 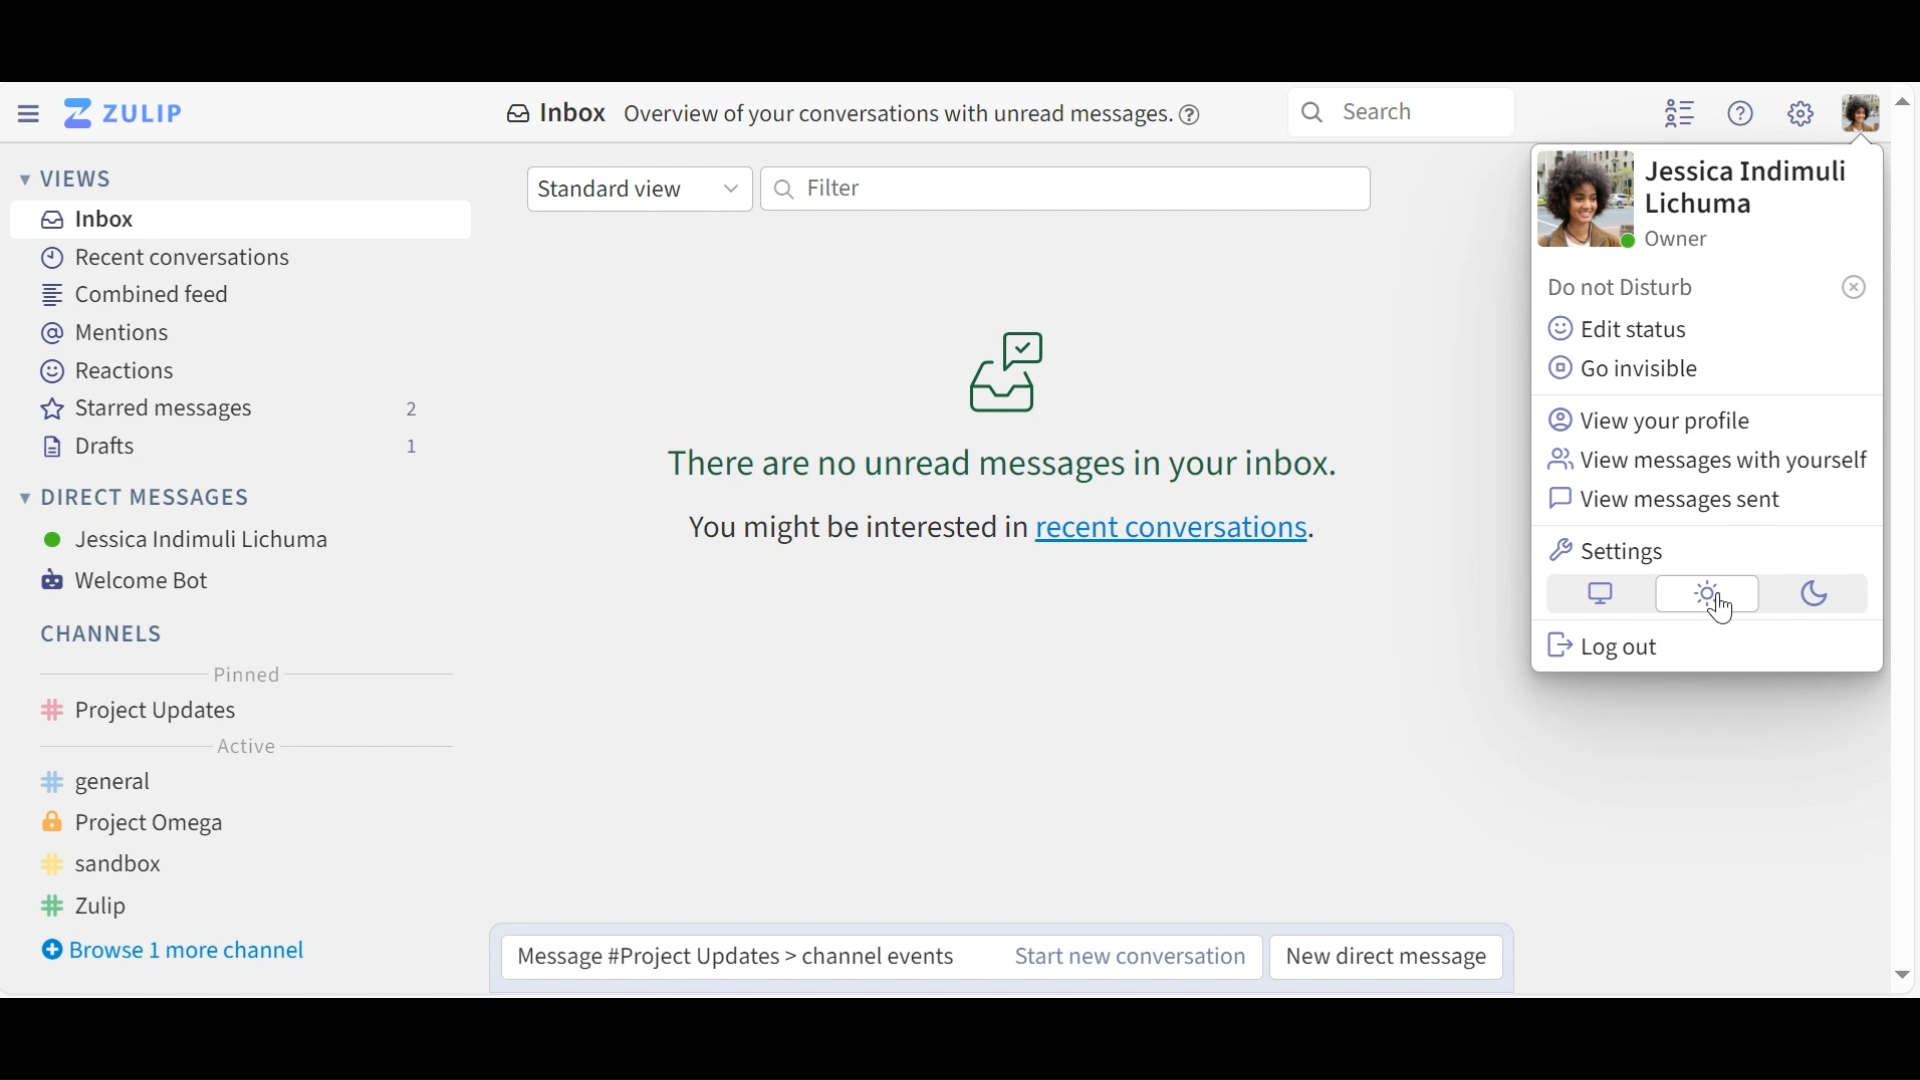 I want to click on Welcome Bot, so click(x=135, y=582).